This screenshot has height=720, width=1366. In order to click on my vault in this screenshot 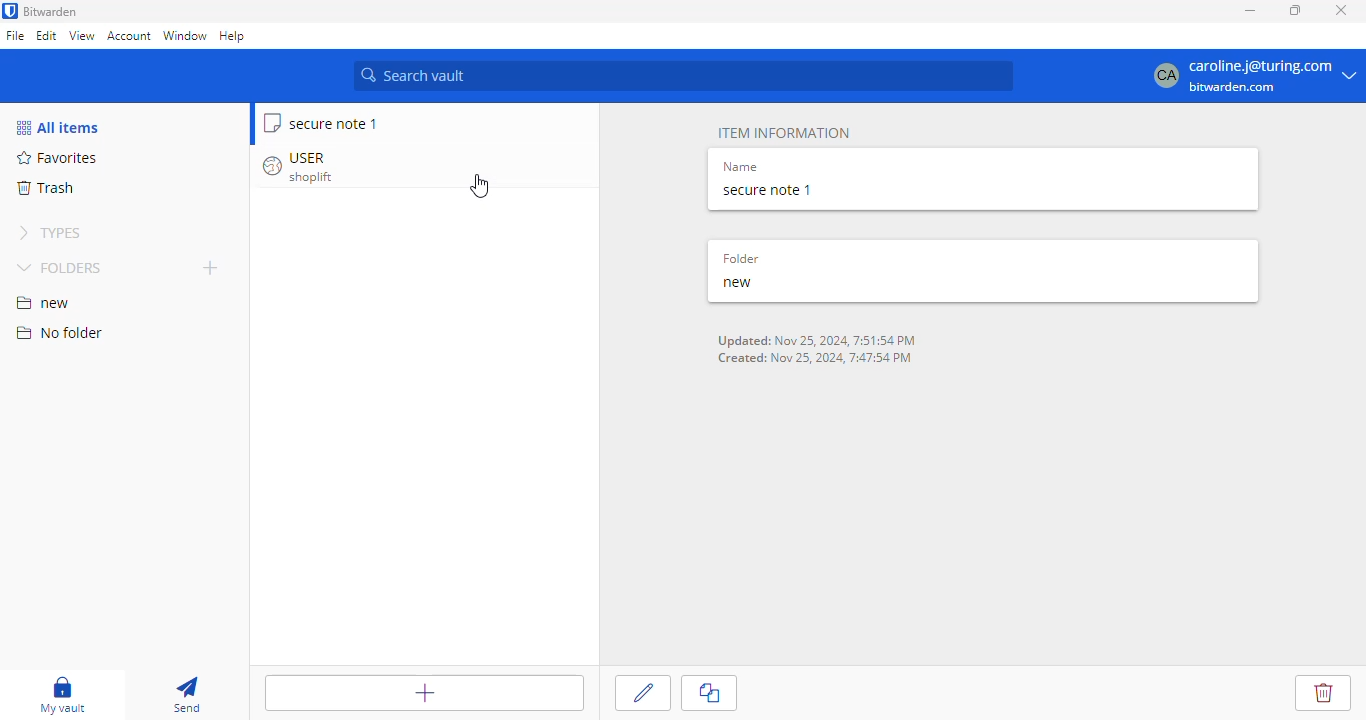, I will do `click(63, 695)`.